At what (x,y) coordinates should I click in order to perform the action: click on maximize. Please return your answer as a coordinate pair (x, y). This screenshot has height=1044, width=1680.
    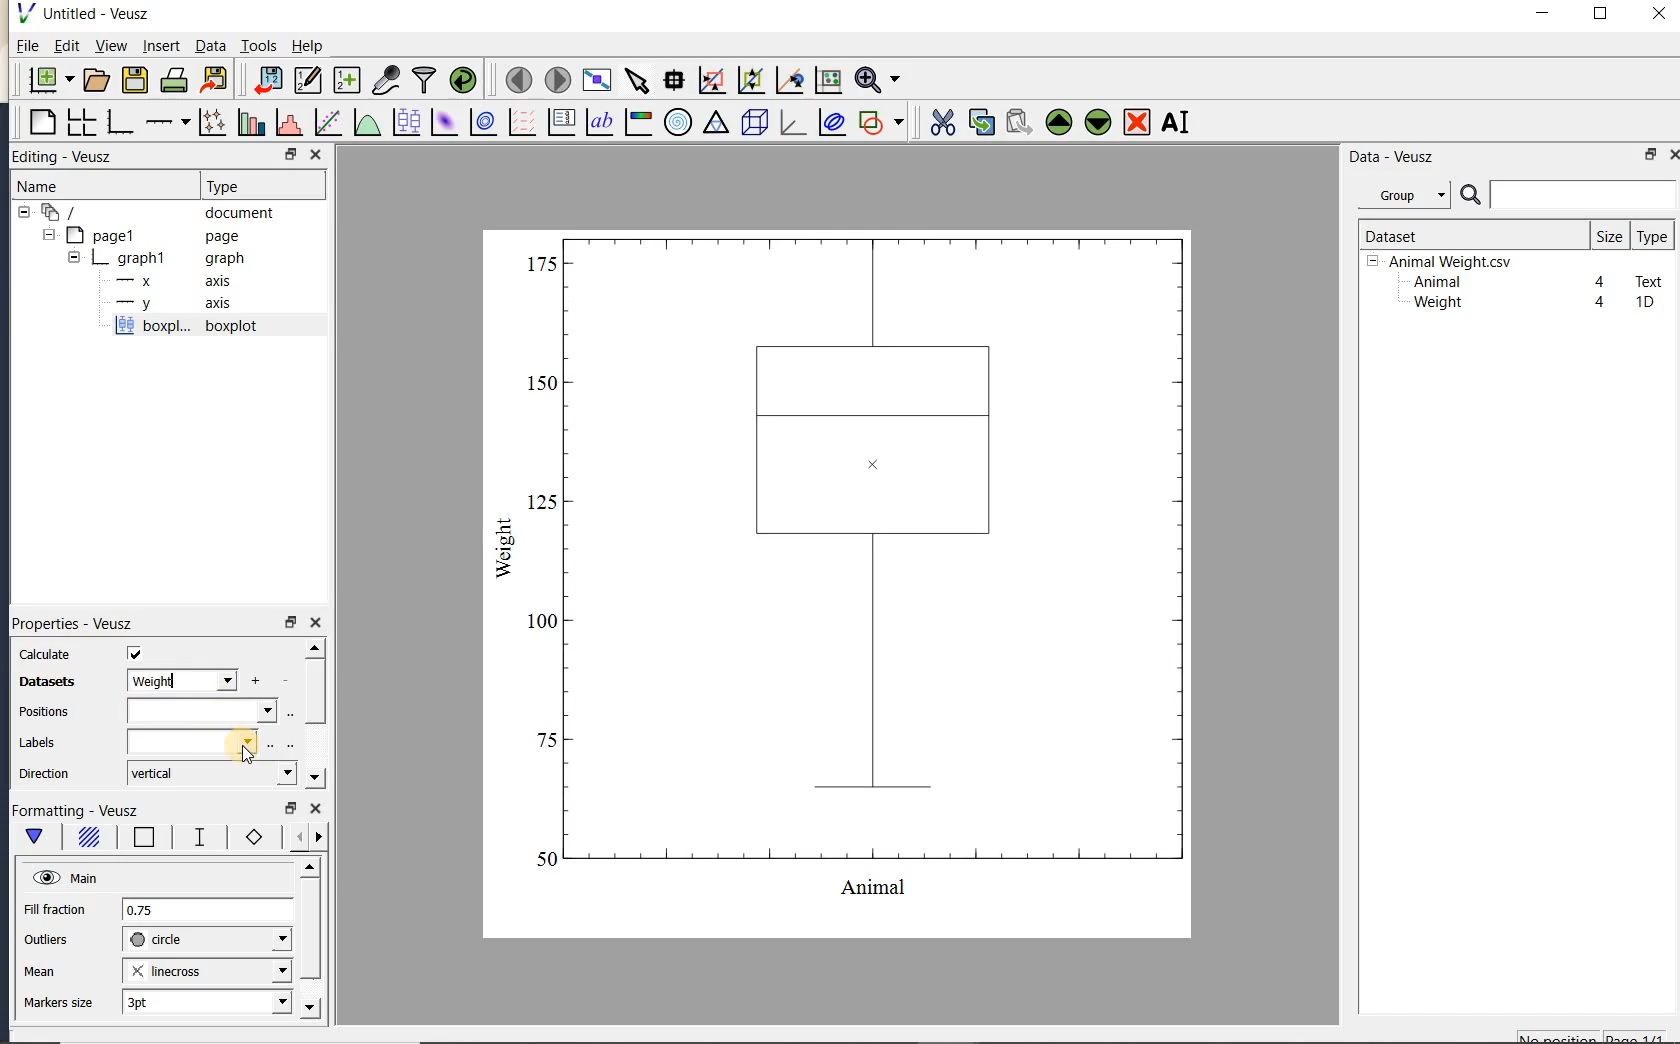
    Looking at the image, I should click on (1601, 14).